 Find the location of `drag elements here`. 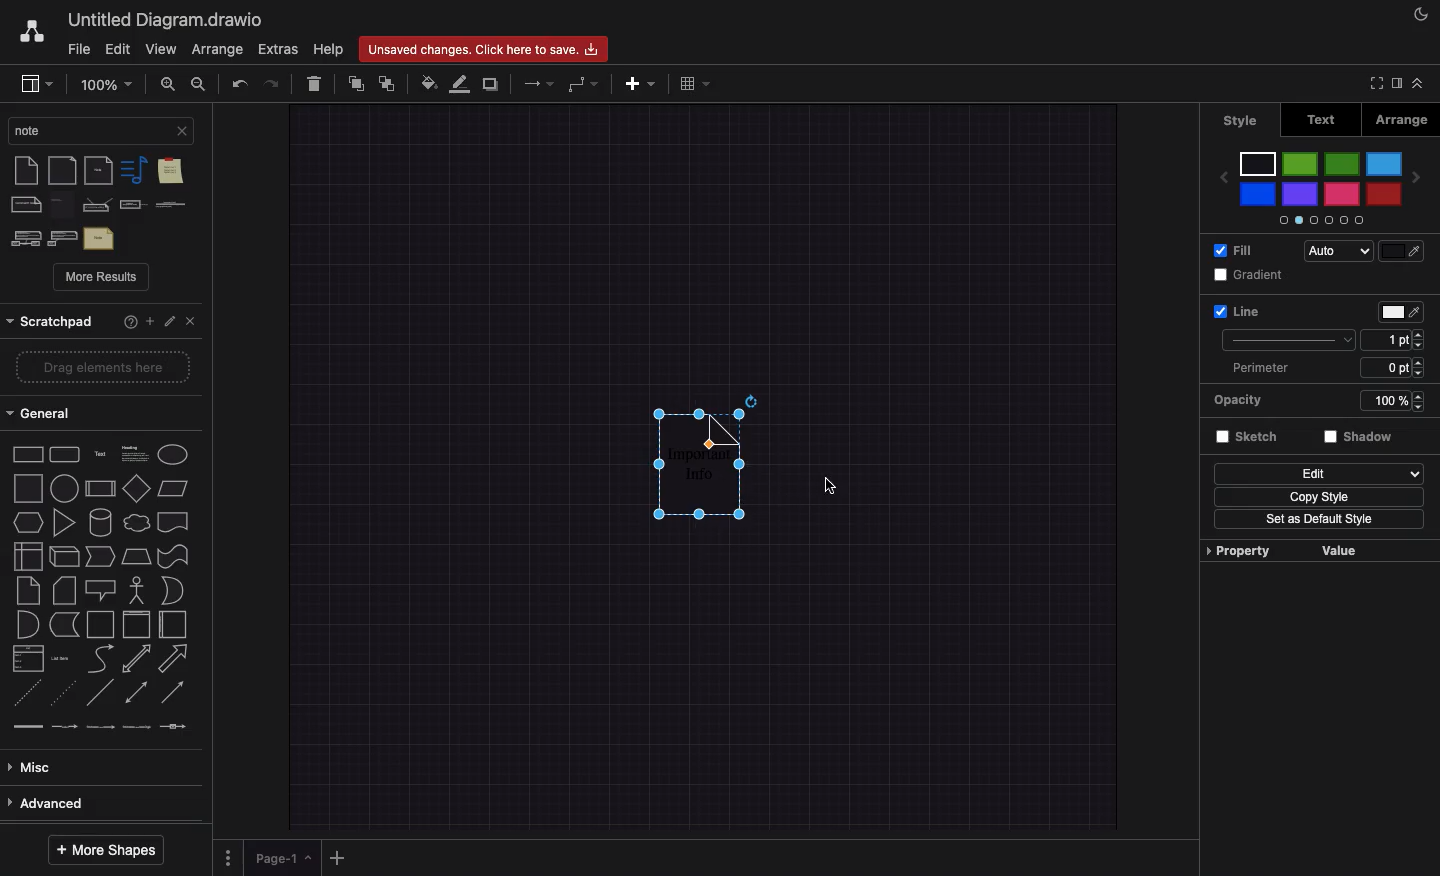

drag elements here is located at coordinates (99, 368).